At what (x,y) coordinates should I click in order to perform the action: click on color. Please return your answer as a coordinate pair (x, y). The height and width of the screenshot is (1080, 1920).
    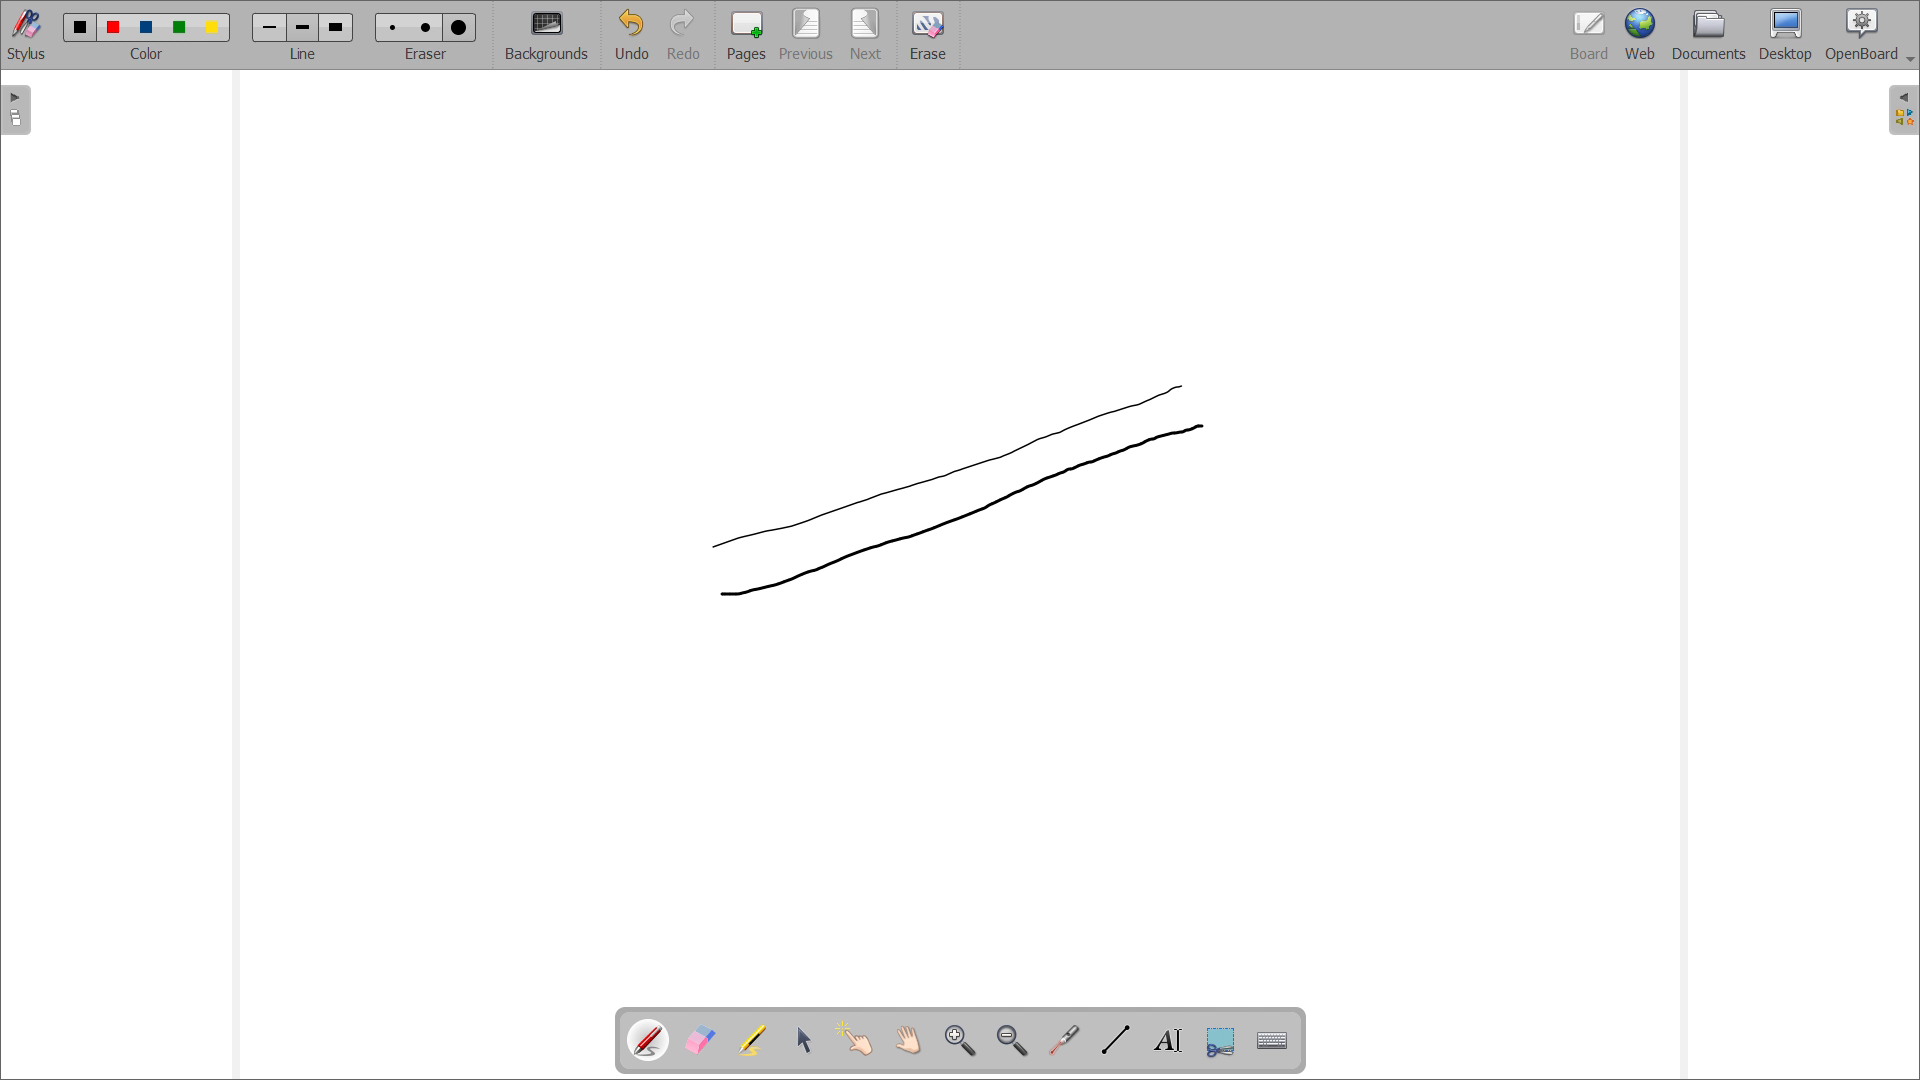
    Looking at the image, I should click on (150, 27).